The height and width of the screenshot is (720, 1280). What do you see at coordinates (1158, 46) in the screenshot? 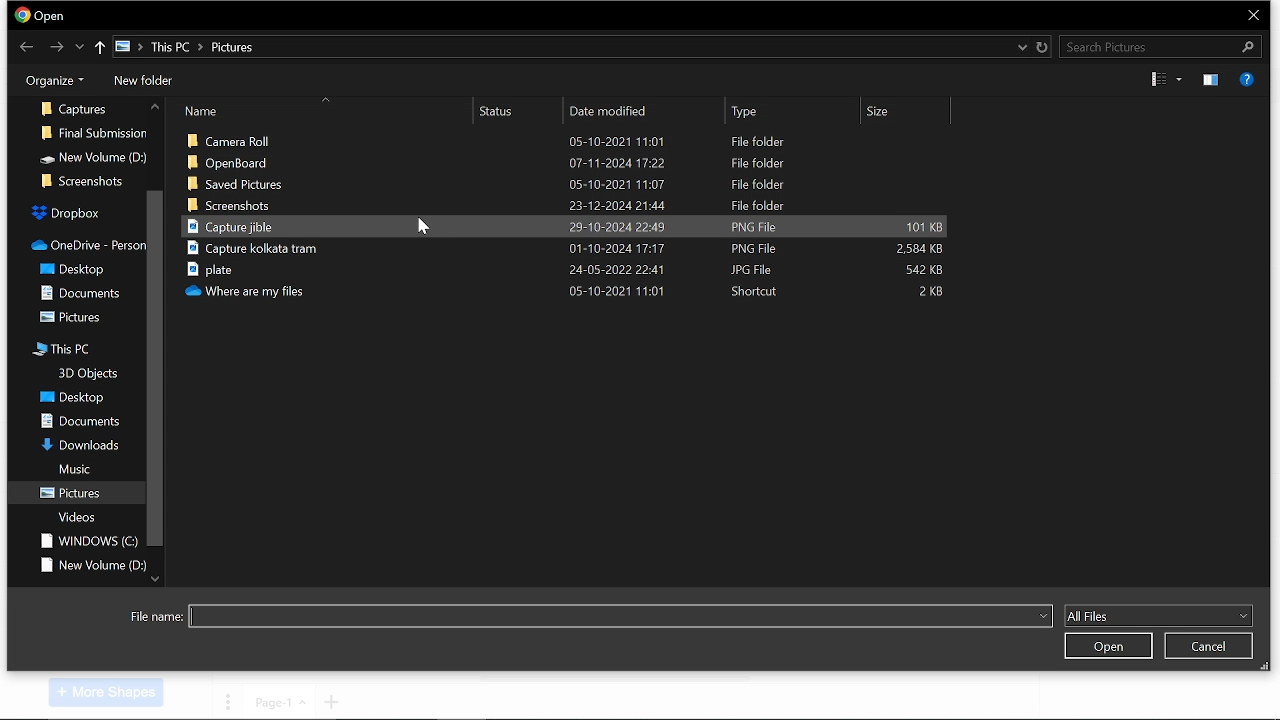
I see `search` at bounding box center [1158, 46].